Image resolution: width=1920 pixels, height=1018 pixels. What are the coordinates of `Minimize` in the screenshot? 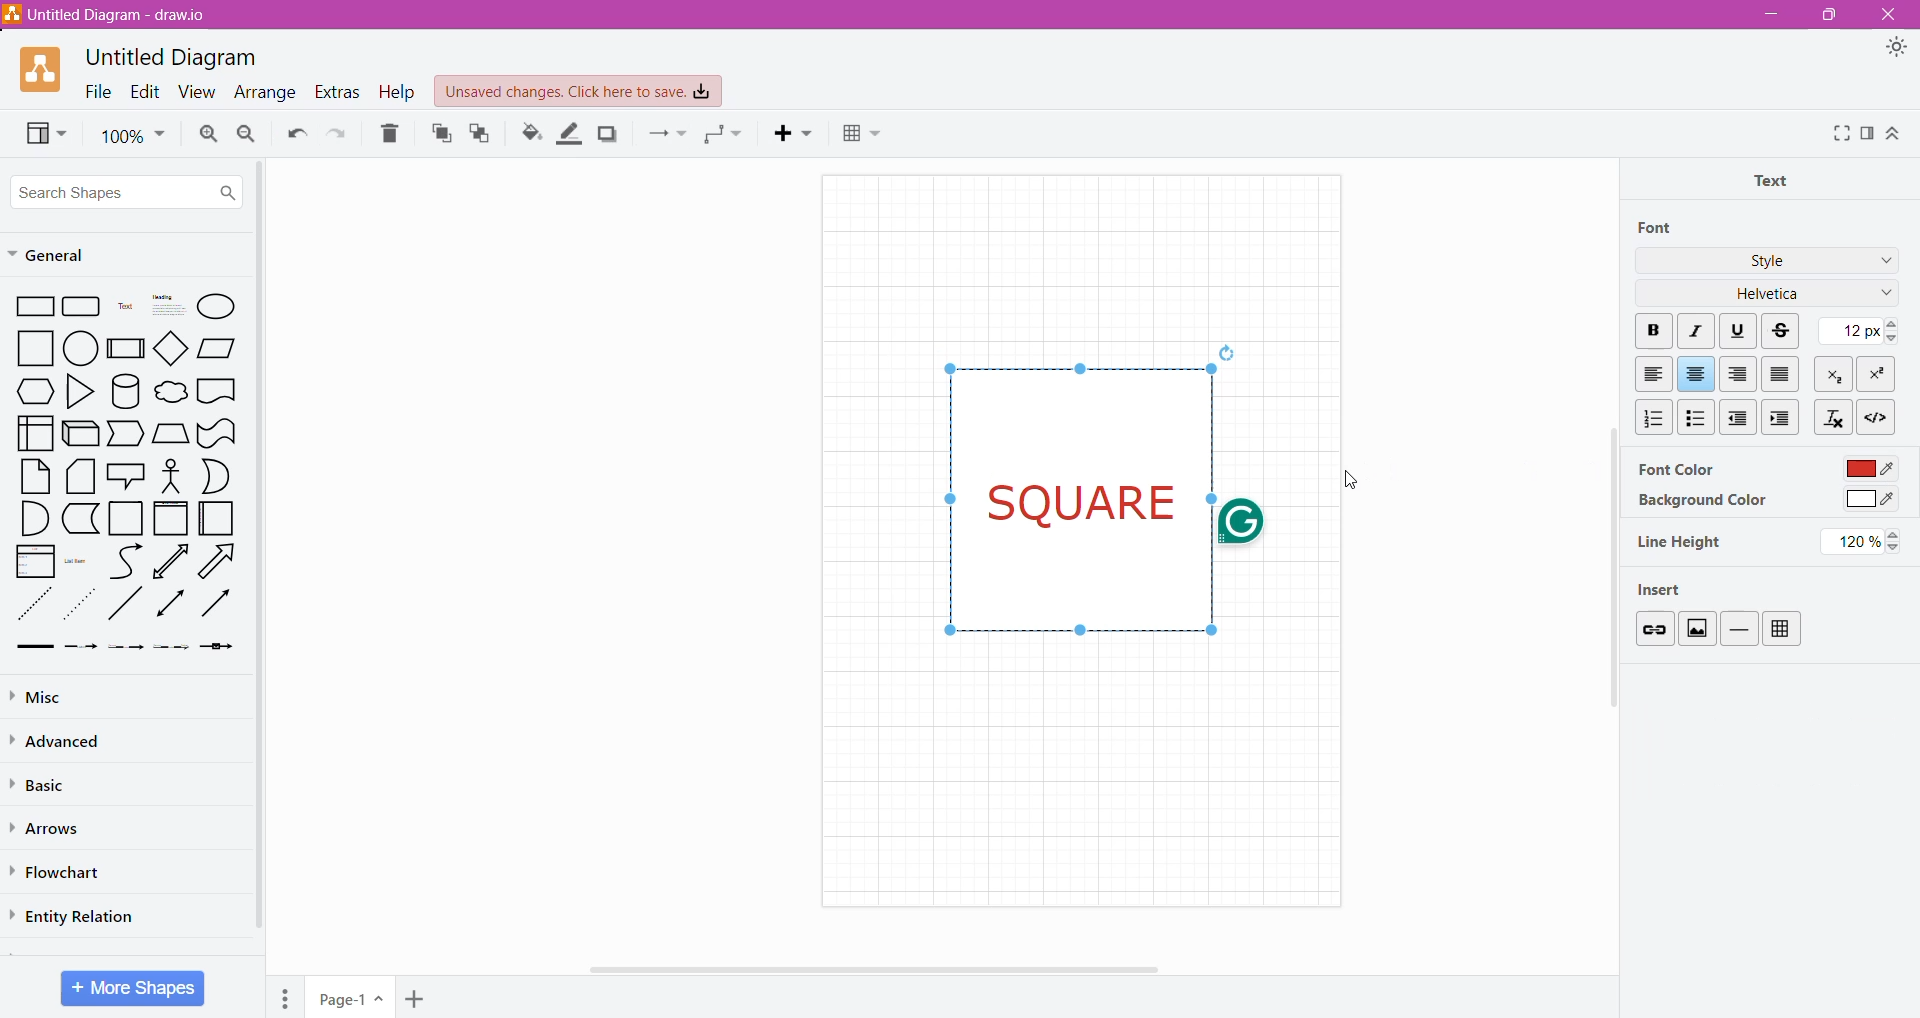 It's located at (1771, 13).